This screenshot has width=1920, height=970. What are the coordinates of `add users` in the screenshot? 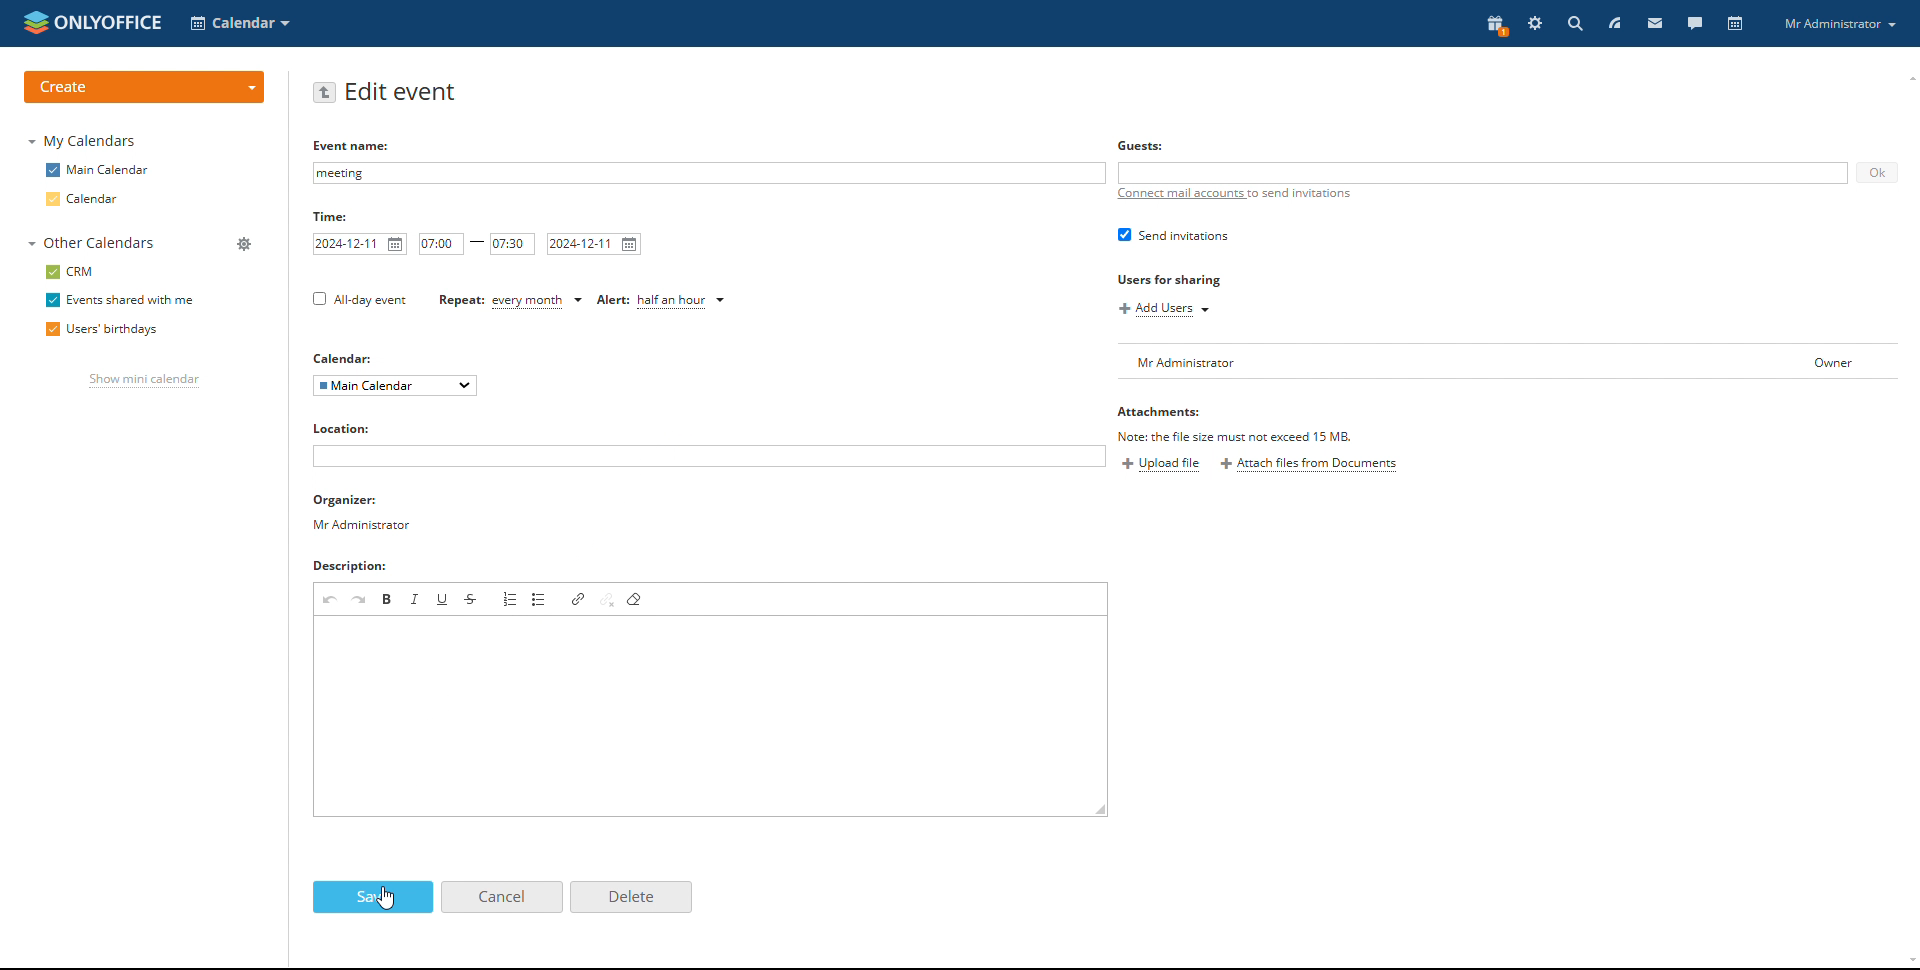 It's located at (1165, 310).